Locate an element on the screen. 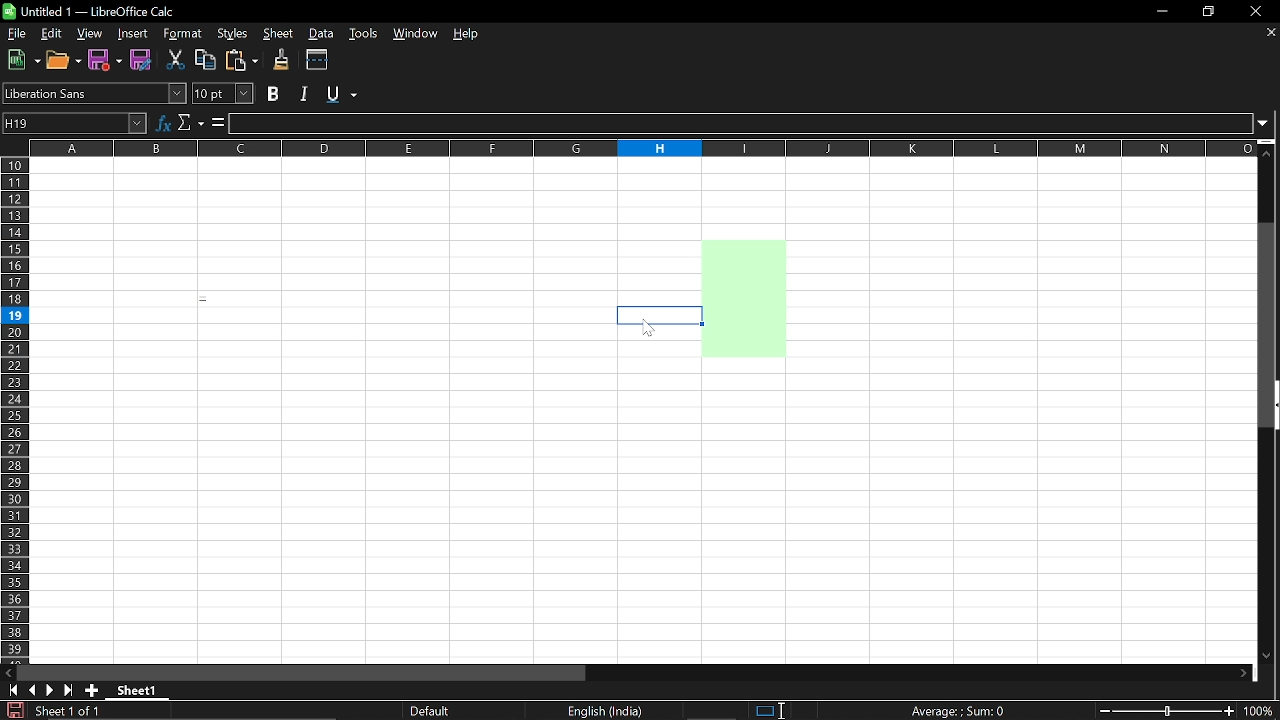  Font name is located at coordinates (94, 92).